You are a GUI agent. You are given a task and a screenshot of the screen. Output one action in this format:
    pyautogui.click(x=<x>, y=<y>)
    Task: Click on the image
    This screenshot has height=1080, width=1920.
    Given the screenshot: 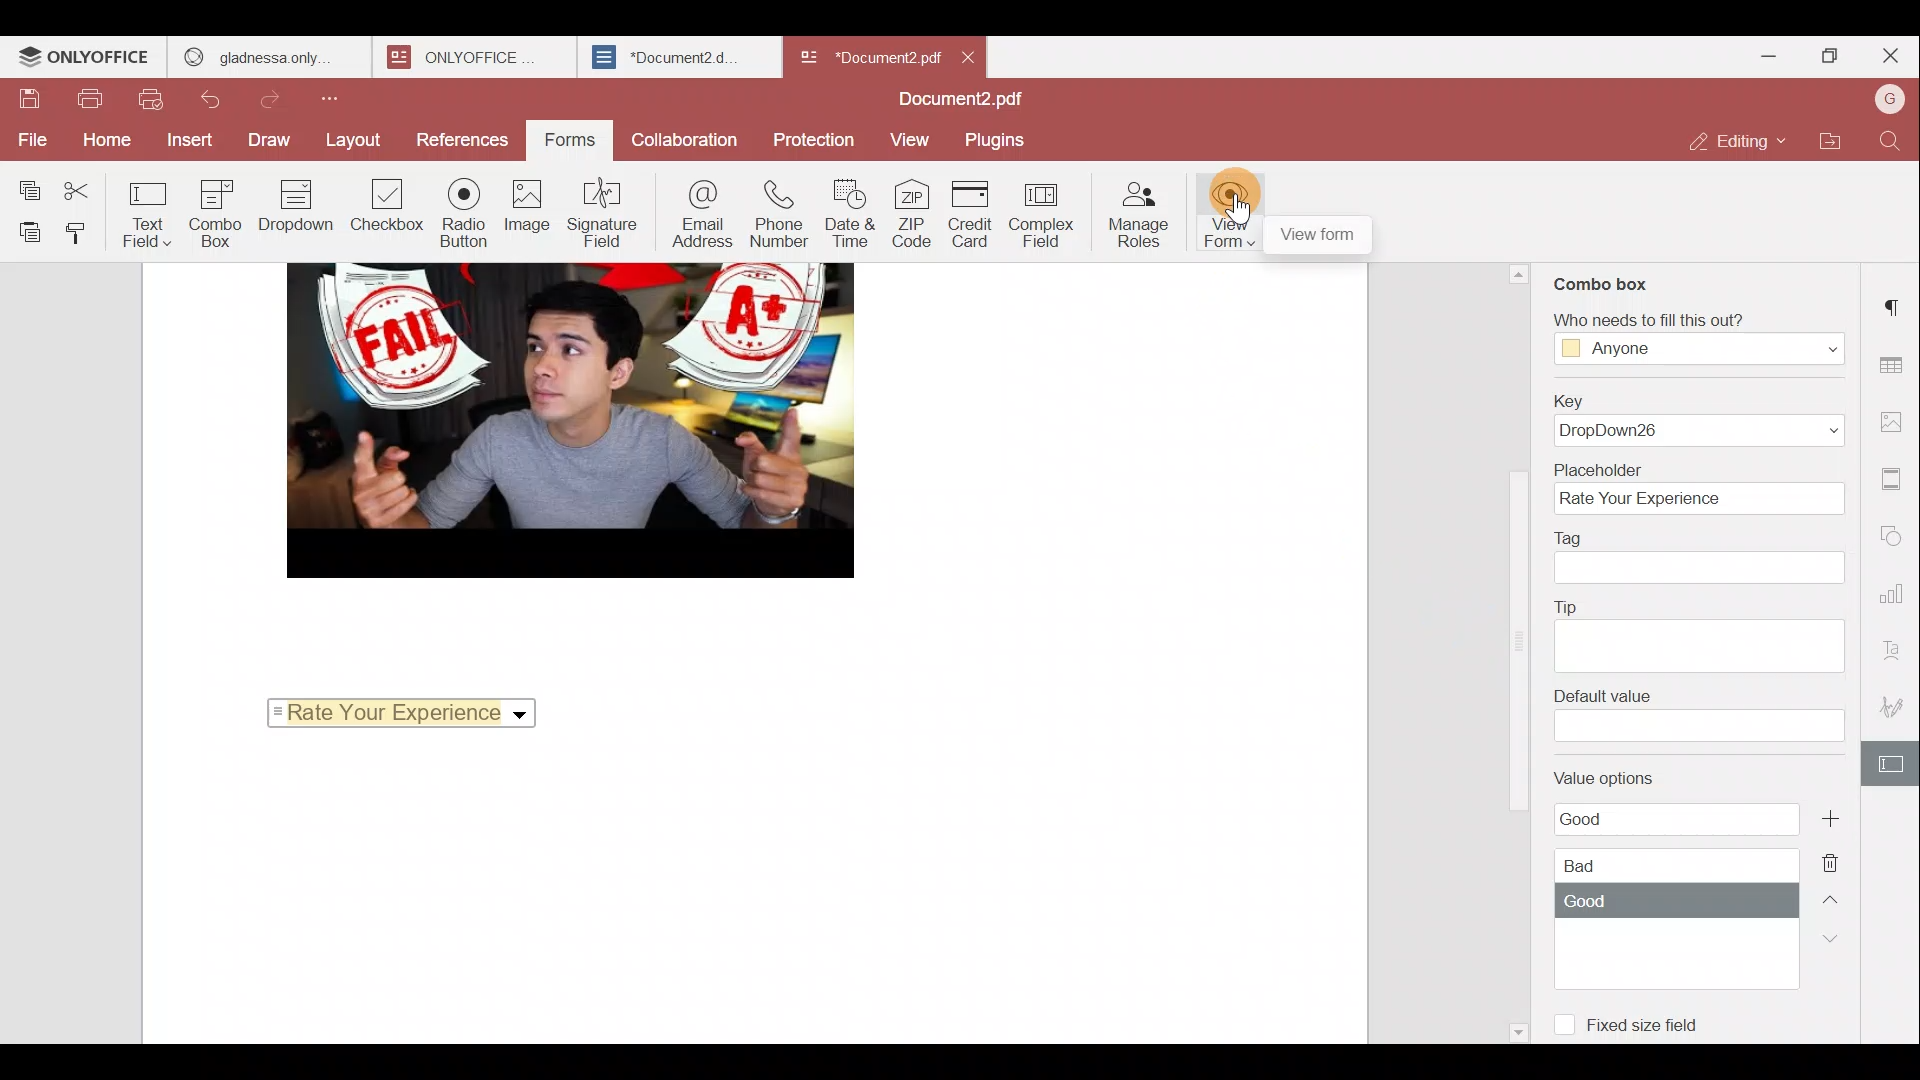 What is the action you would take?
    pyautogui.click(x=569, y=420)
    